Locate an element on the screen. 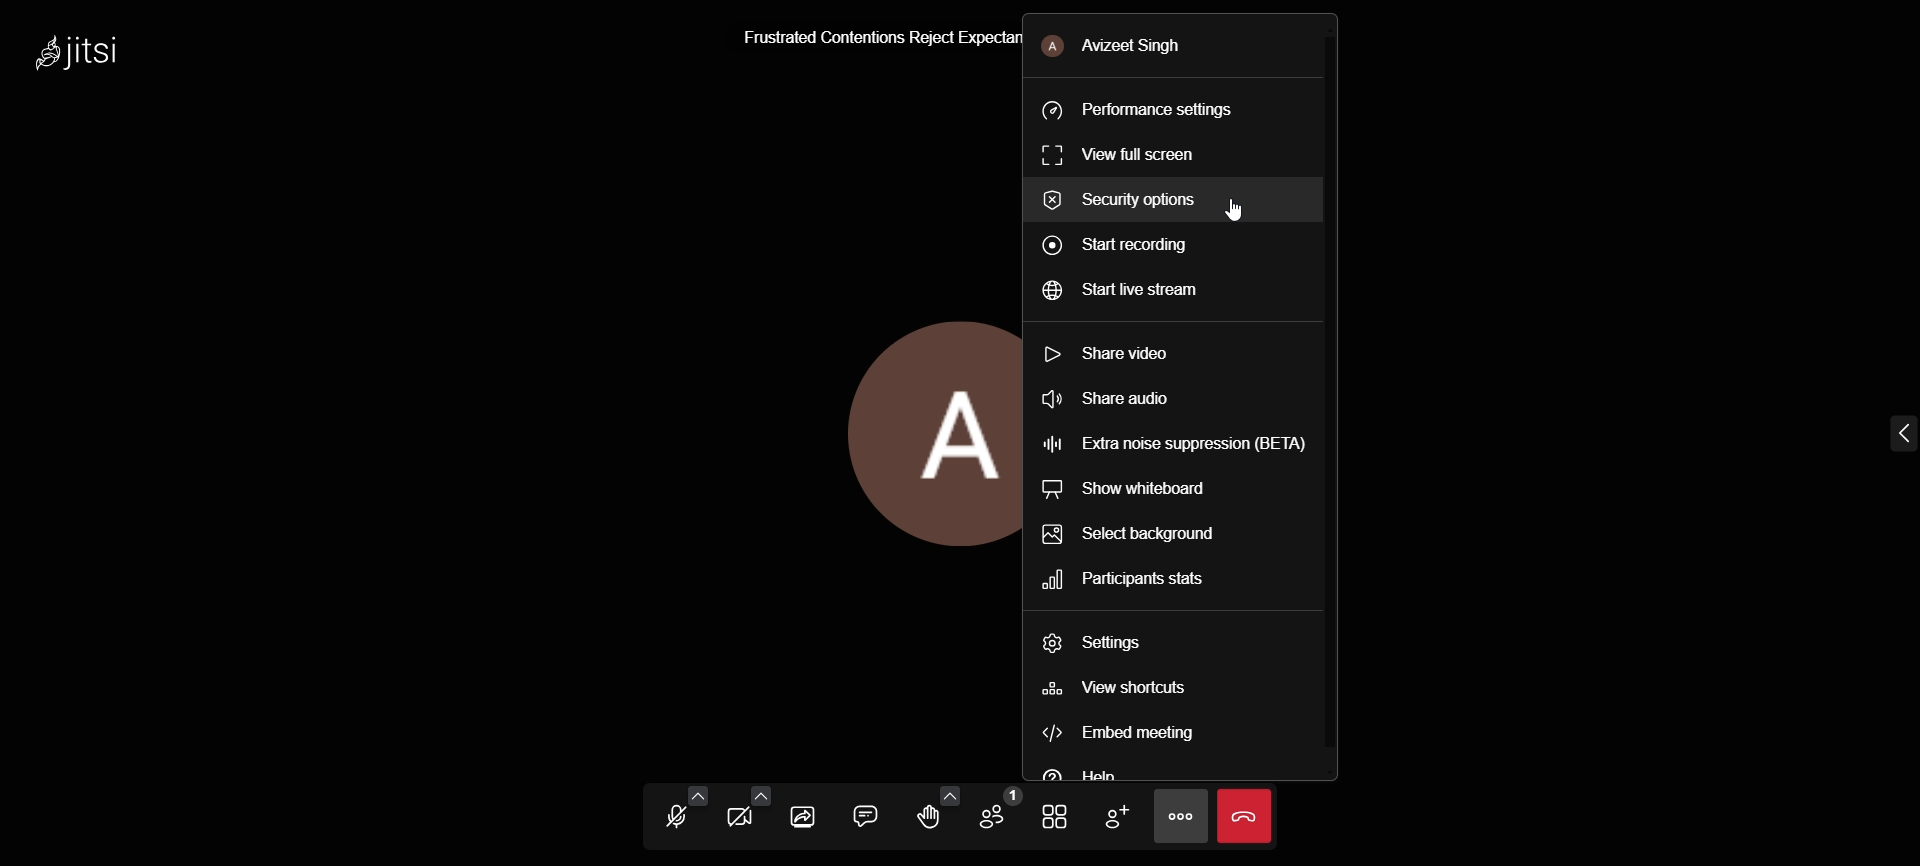 The height and width of the screenshot is (866, 1920). video setting is located at coordinates (763, 793).